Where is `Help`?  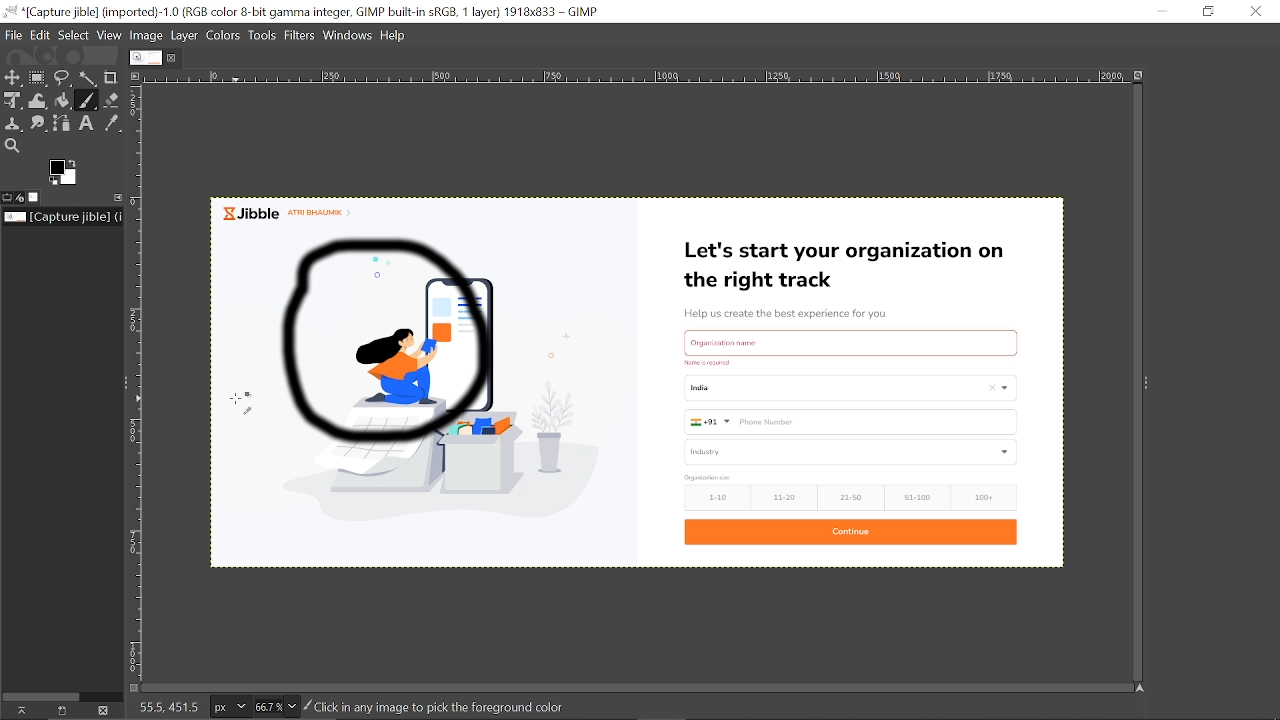 Help is located at coordinates (395, 36).